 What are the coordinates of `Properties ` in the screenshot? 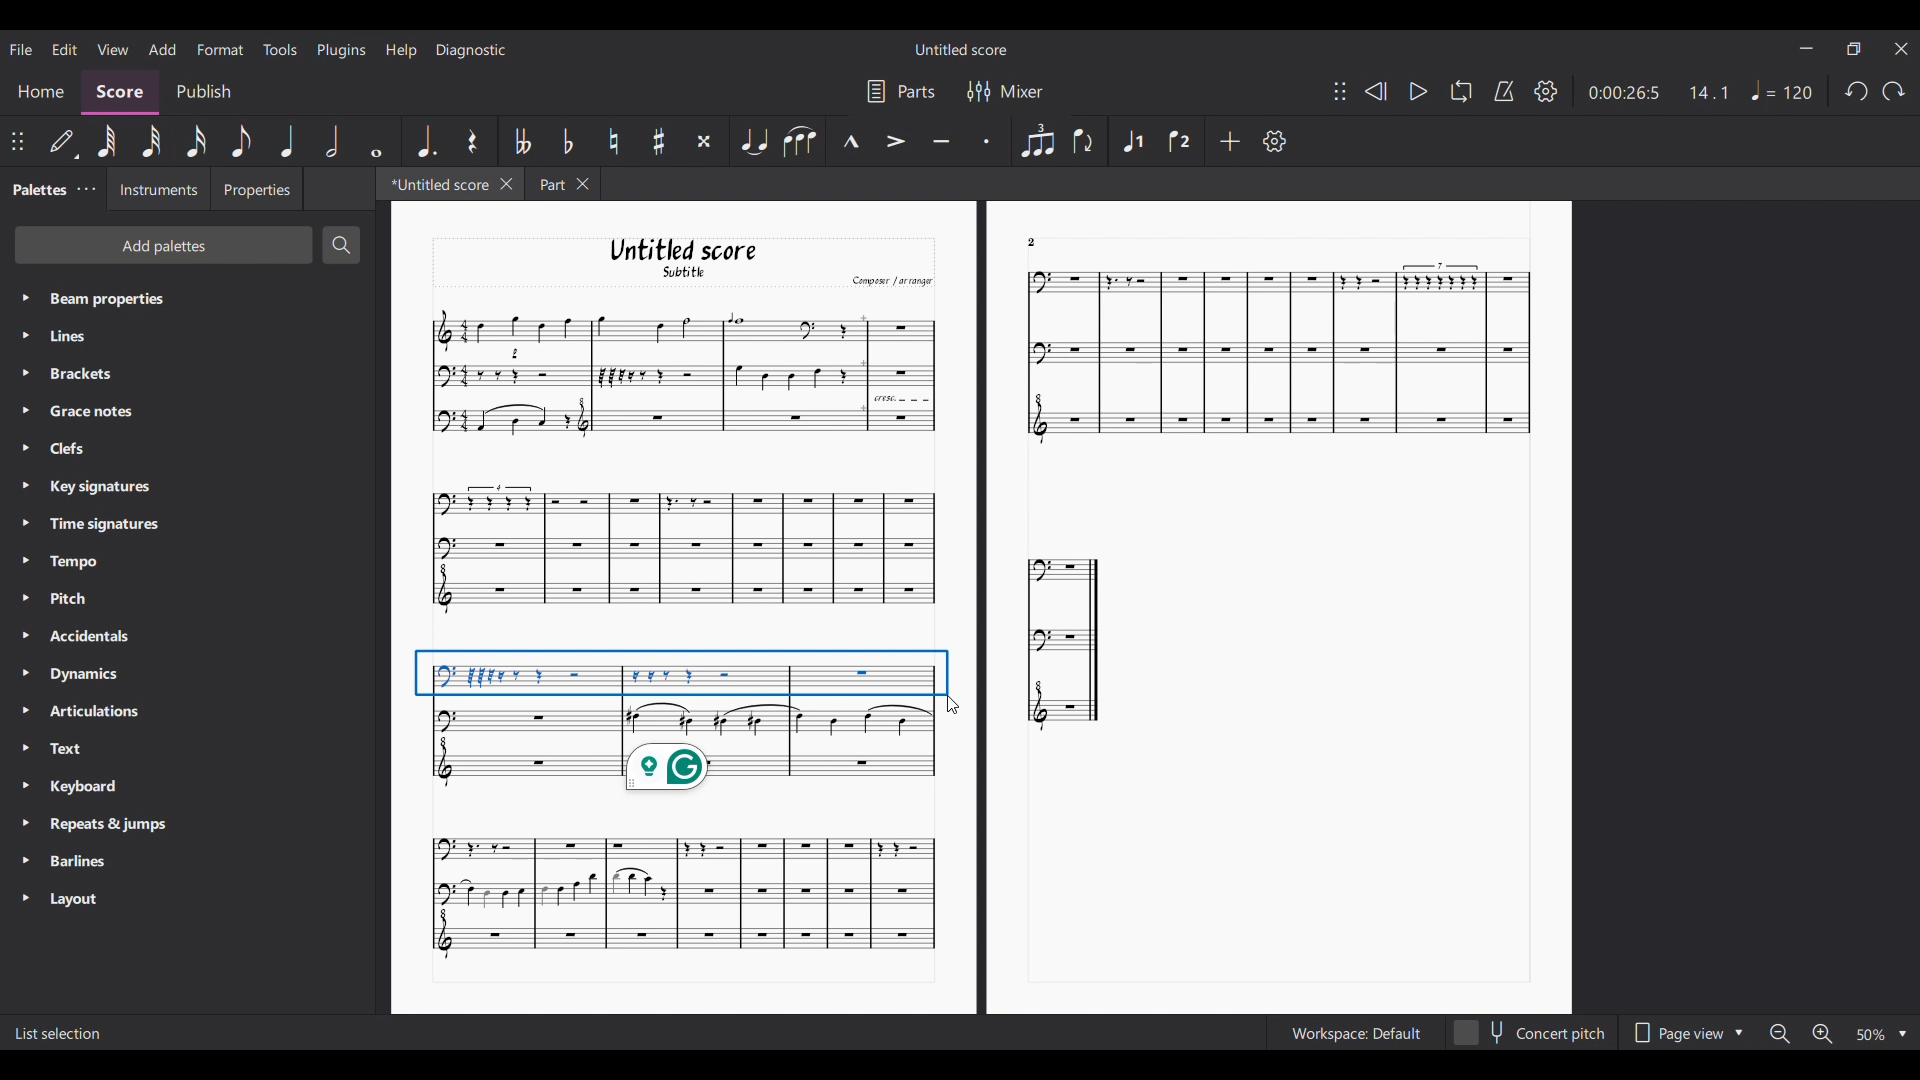 It's located at (256, 189).